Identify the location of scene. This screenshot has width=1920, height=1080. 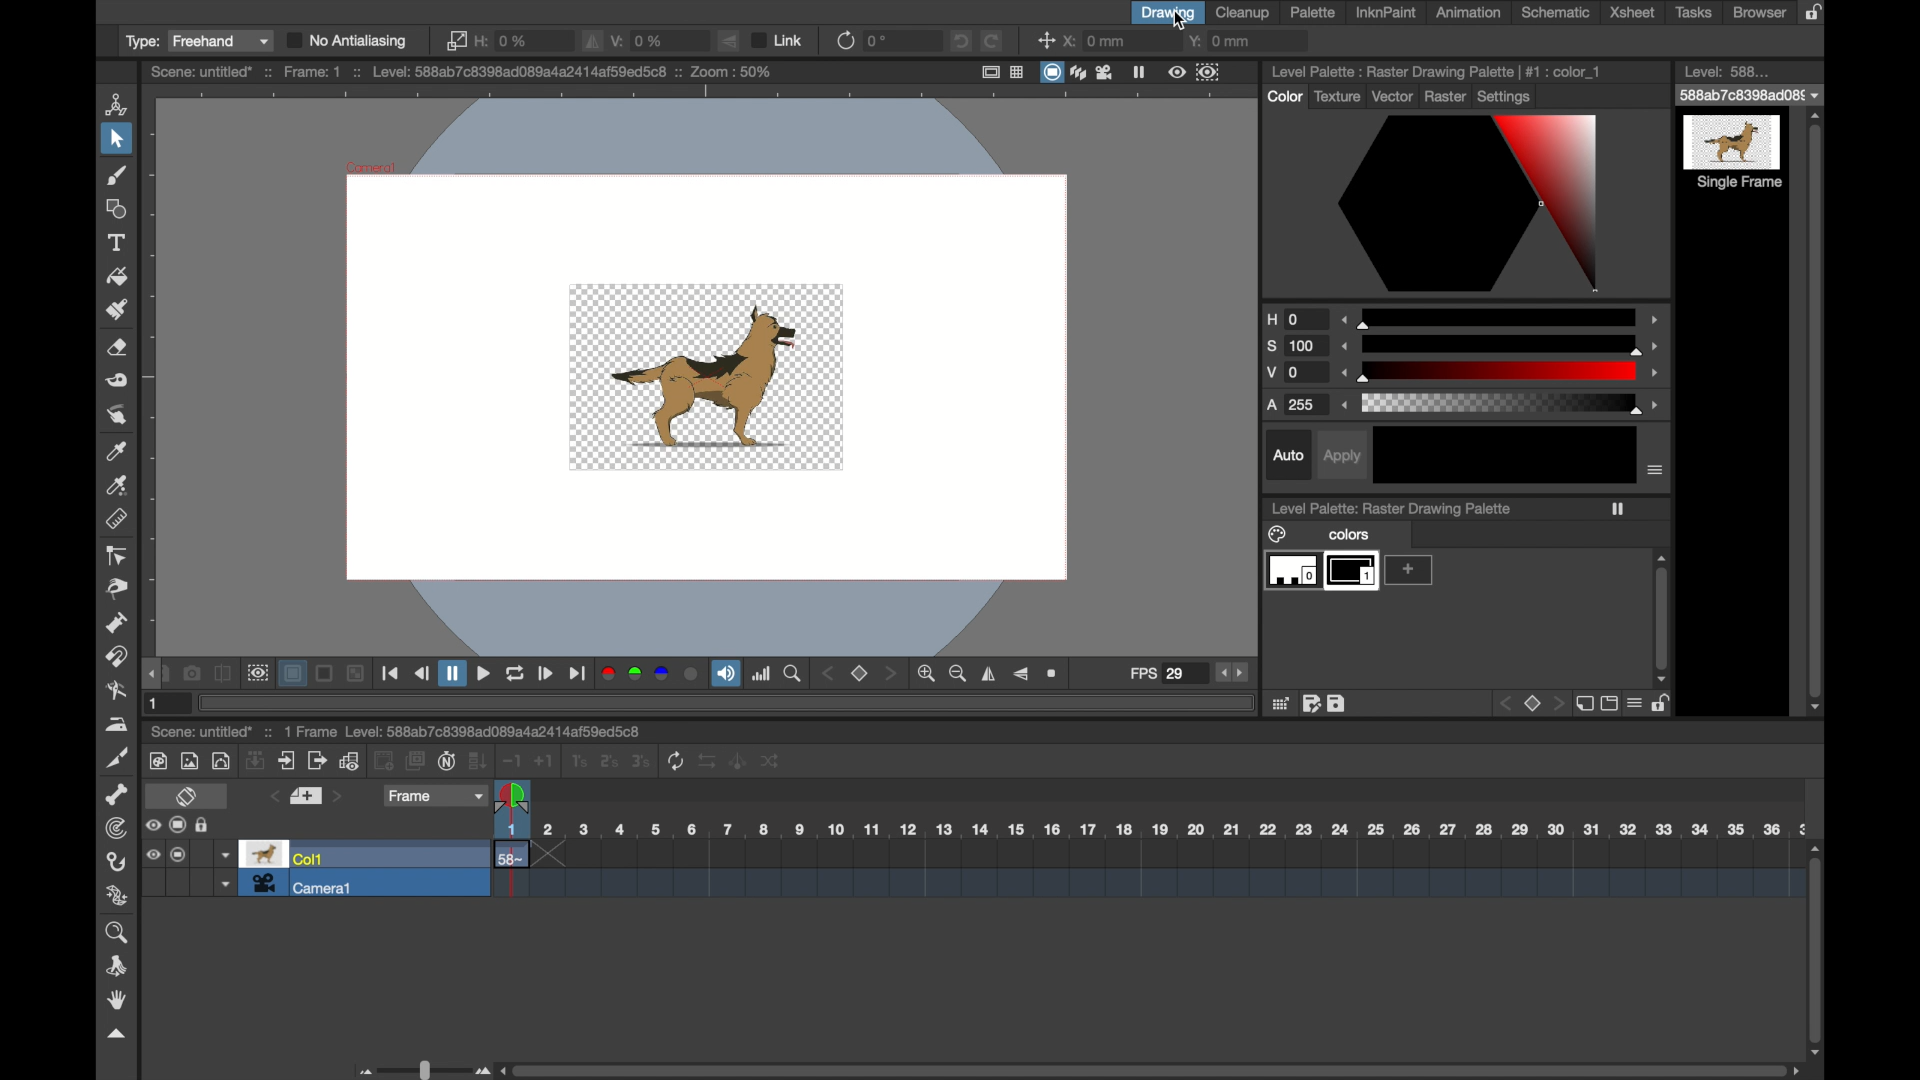
(1165, 870).